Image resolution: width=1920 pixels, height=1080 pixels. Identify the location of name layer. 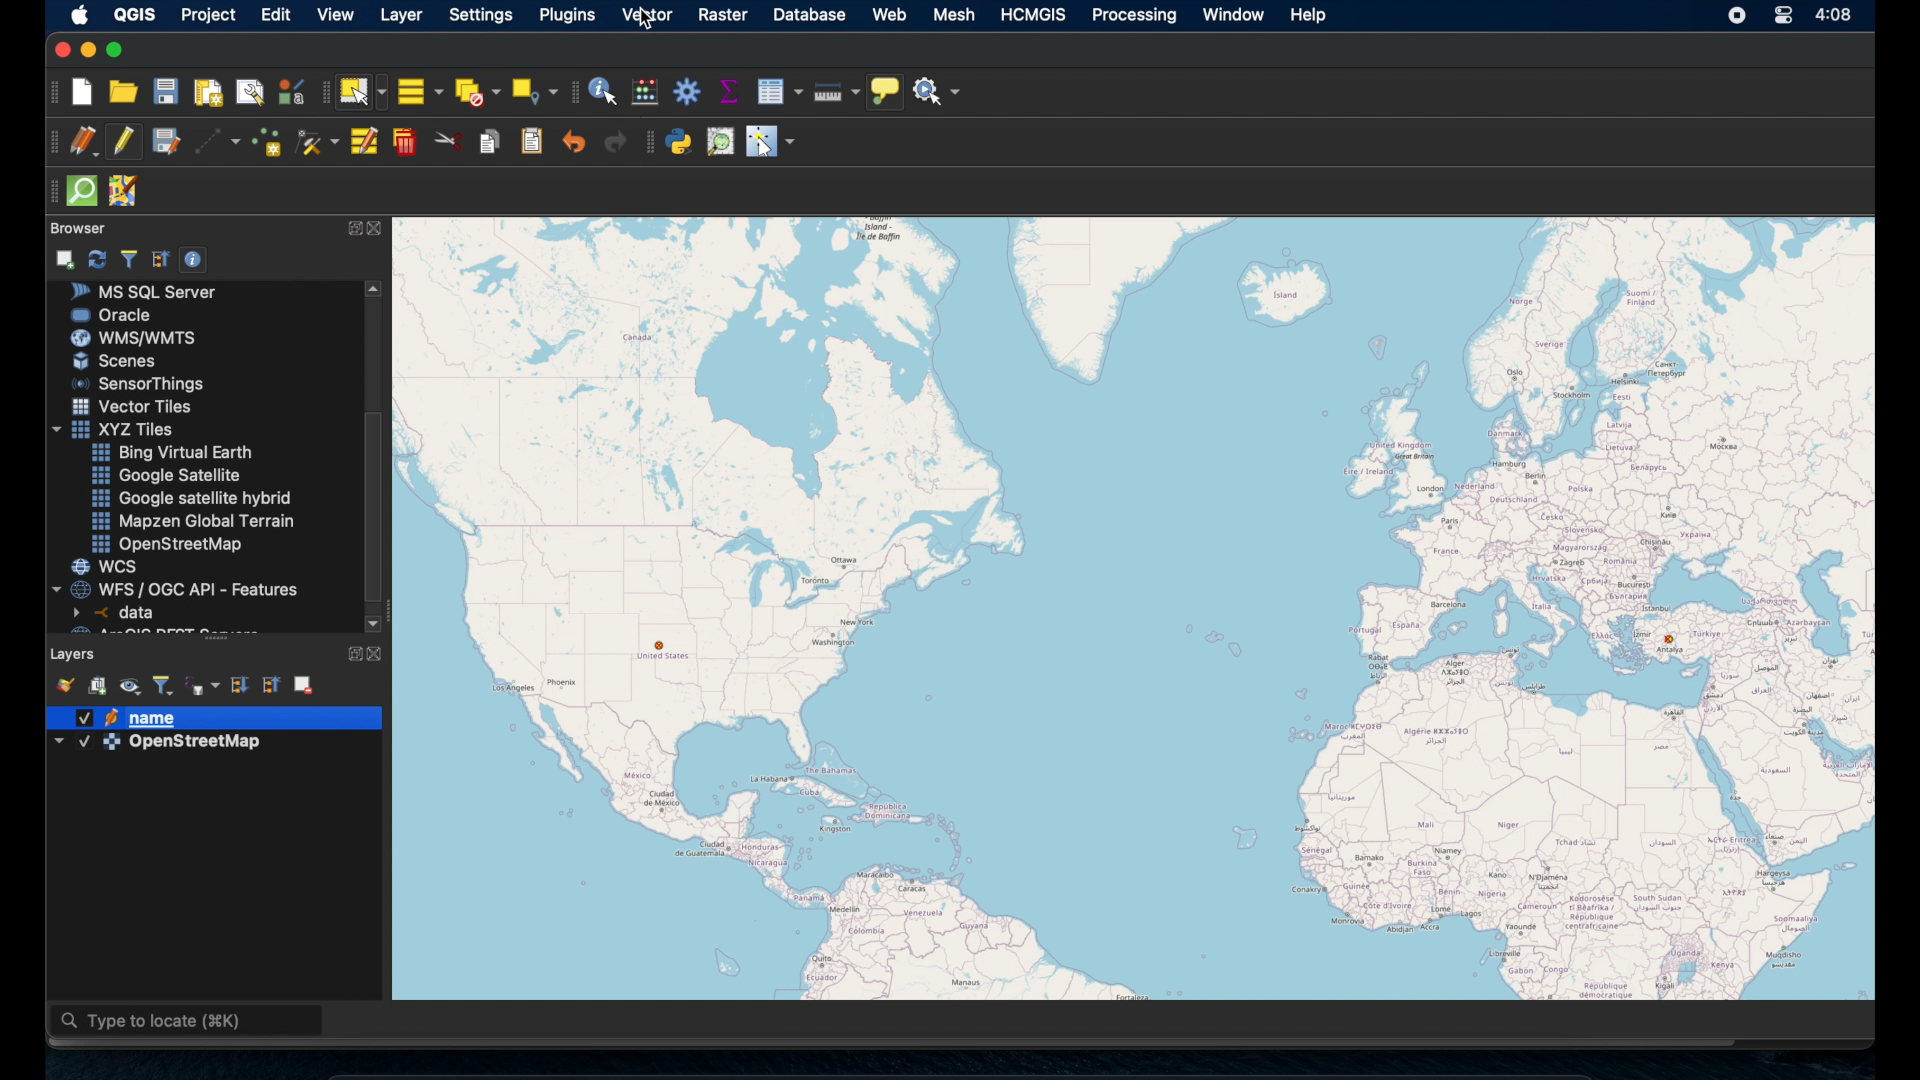
(134, 718).